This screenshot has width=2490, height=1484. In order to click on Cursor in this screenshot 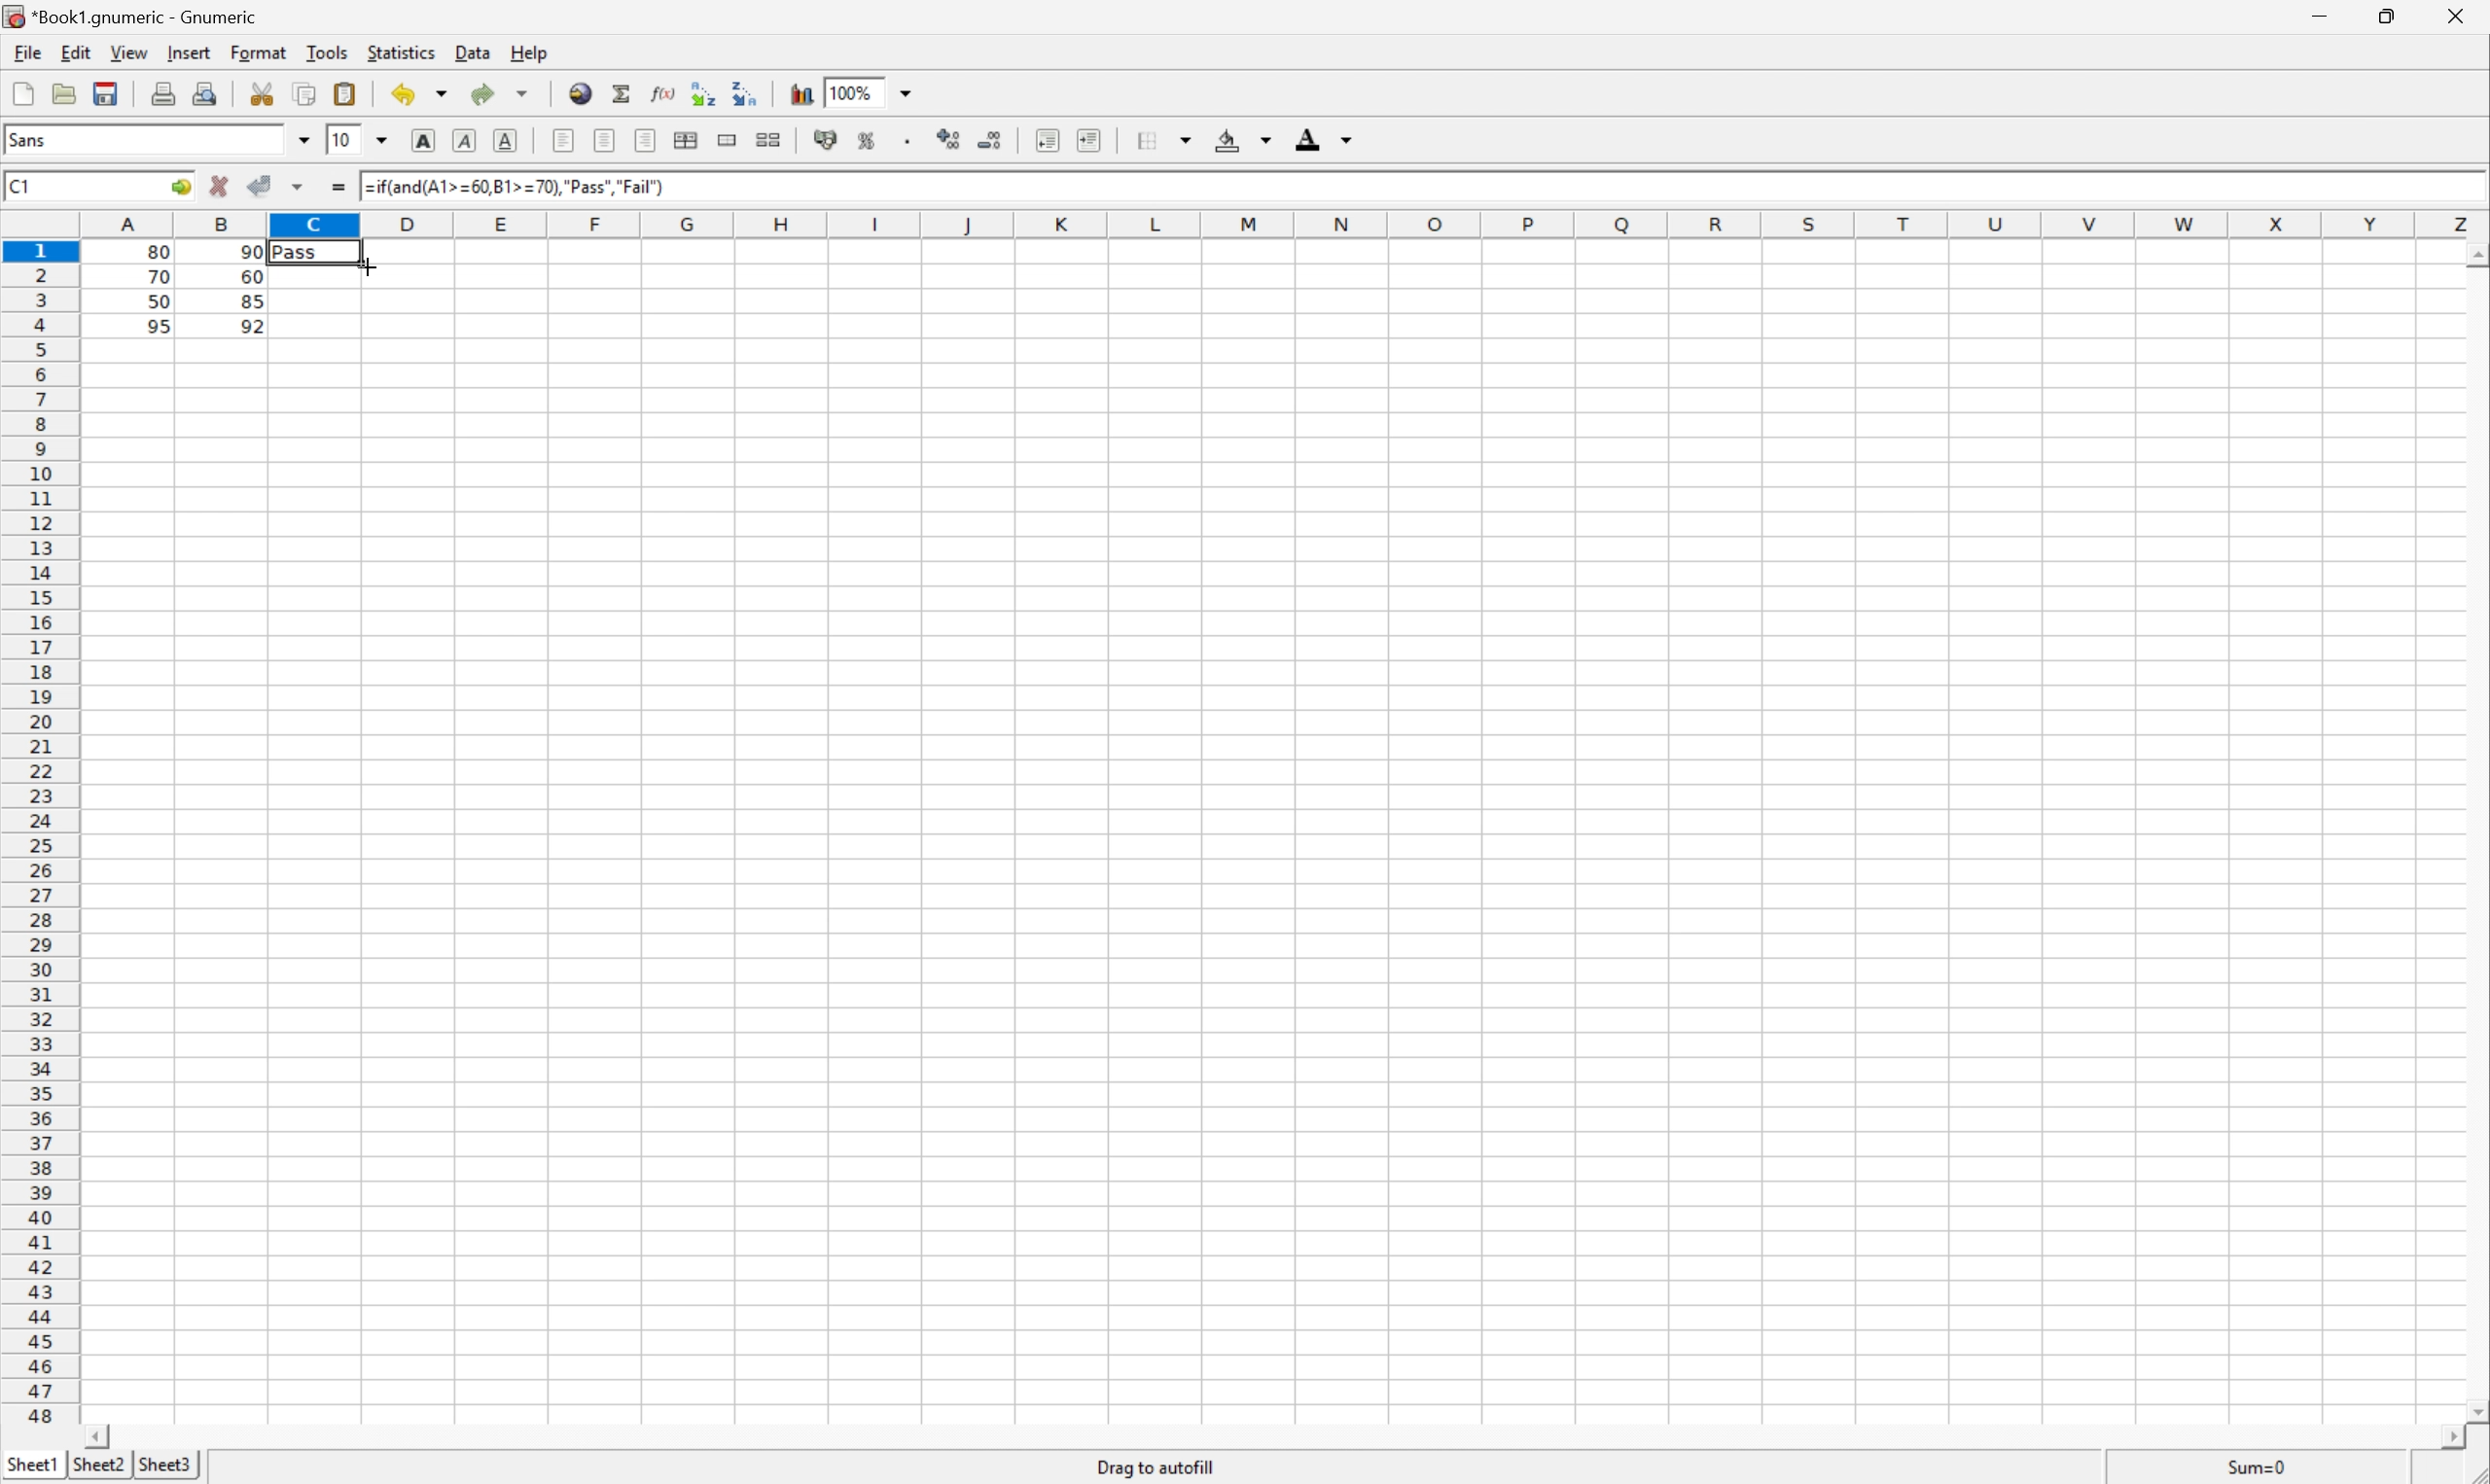, I will do `click(371, 267)`.